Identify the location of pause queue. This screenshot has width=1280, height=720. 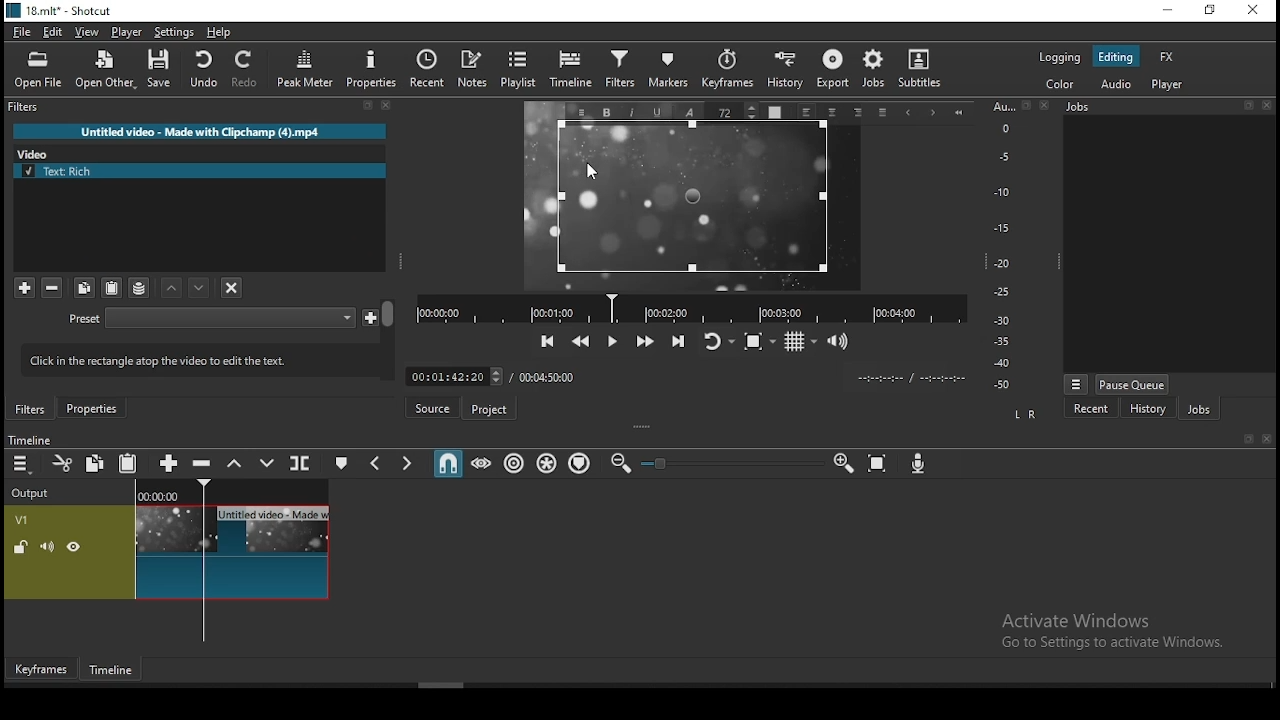
(1133, 384).